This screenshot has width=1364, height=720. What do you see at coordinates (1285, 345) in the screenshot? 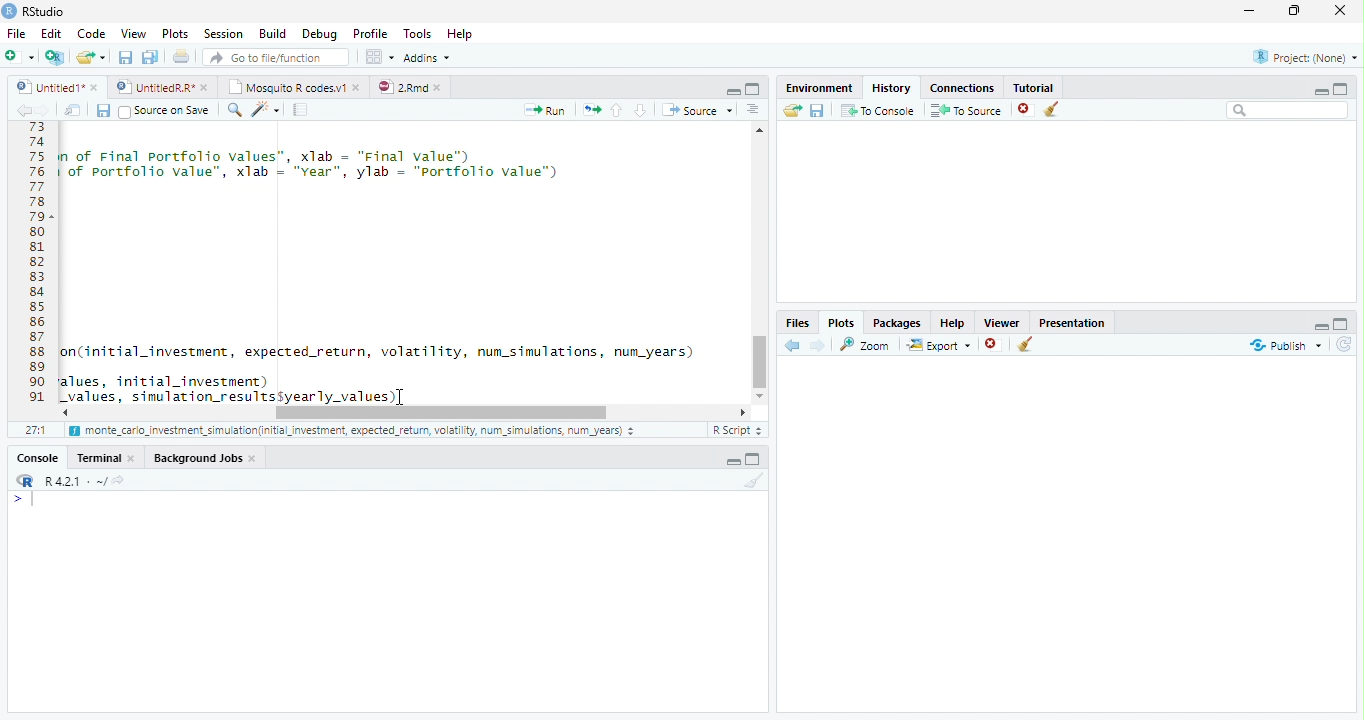
I see `publish` at bounding box center [1285, 345].